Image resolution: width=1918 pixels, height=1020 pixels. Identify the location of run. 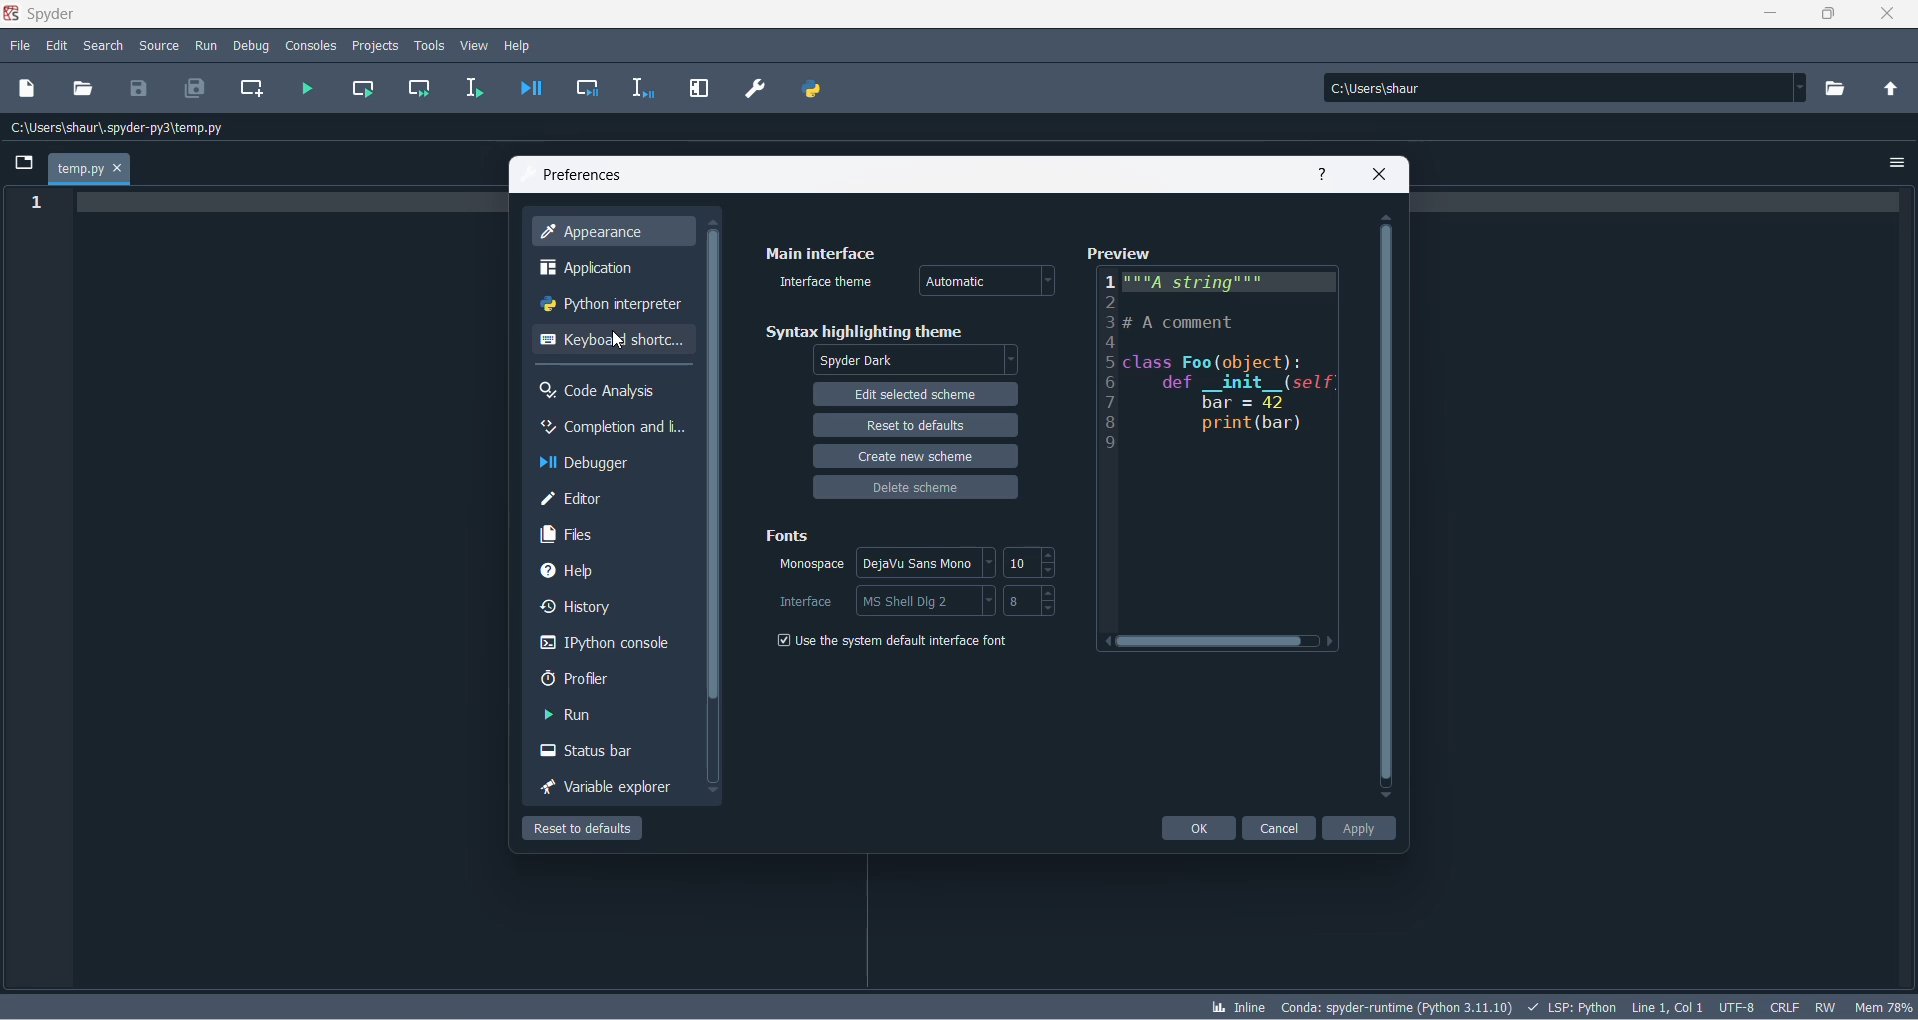
(206, 43).